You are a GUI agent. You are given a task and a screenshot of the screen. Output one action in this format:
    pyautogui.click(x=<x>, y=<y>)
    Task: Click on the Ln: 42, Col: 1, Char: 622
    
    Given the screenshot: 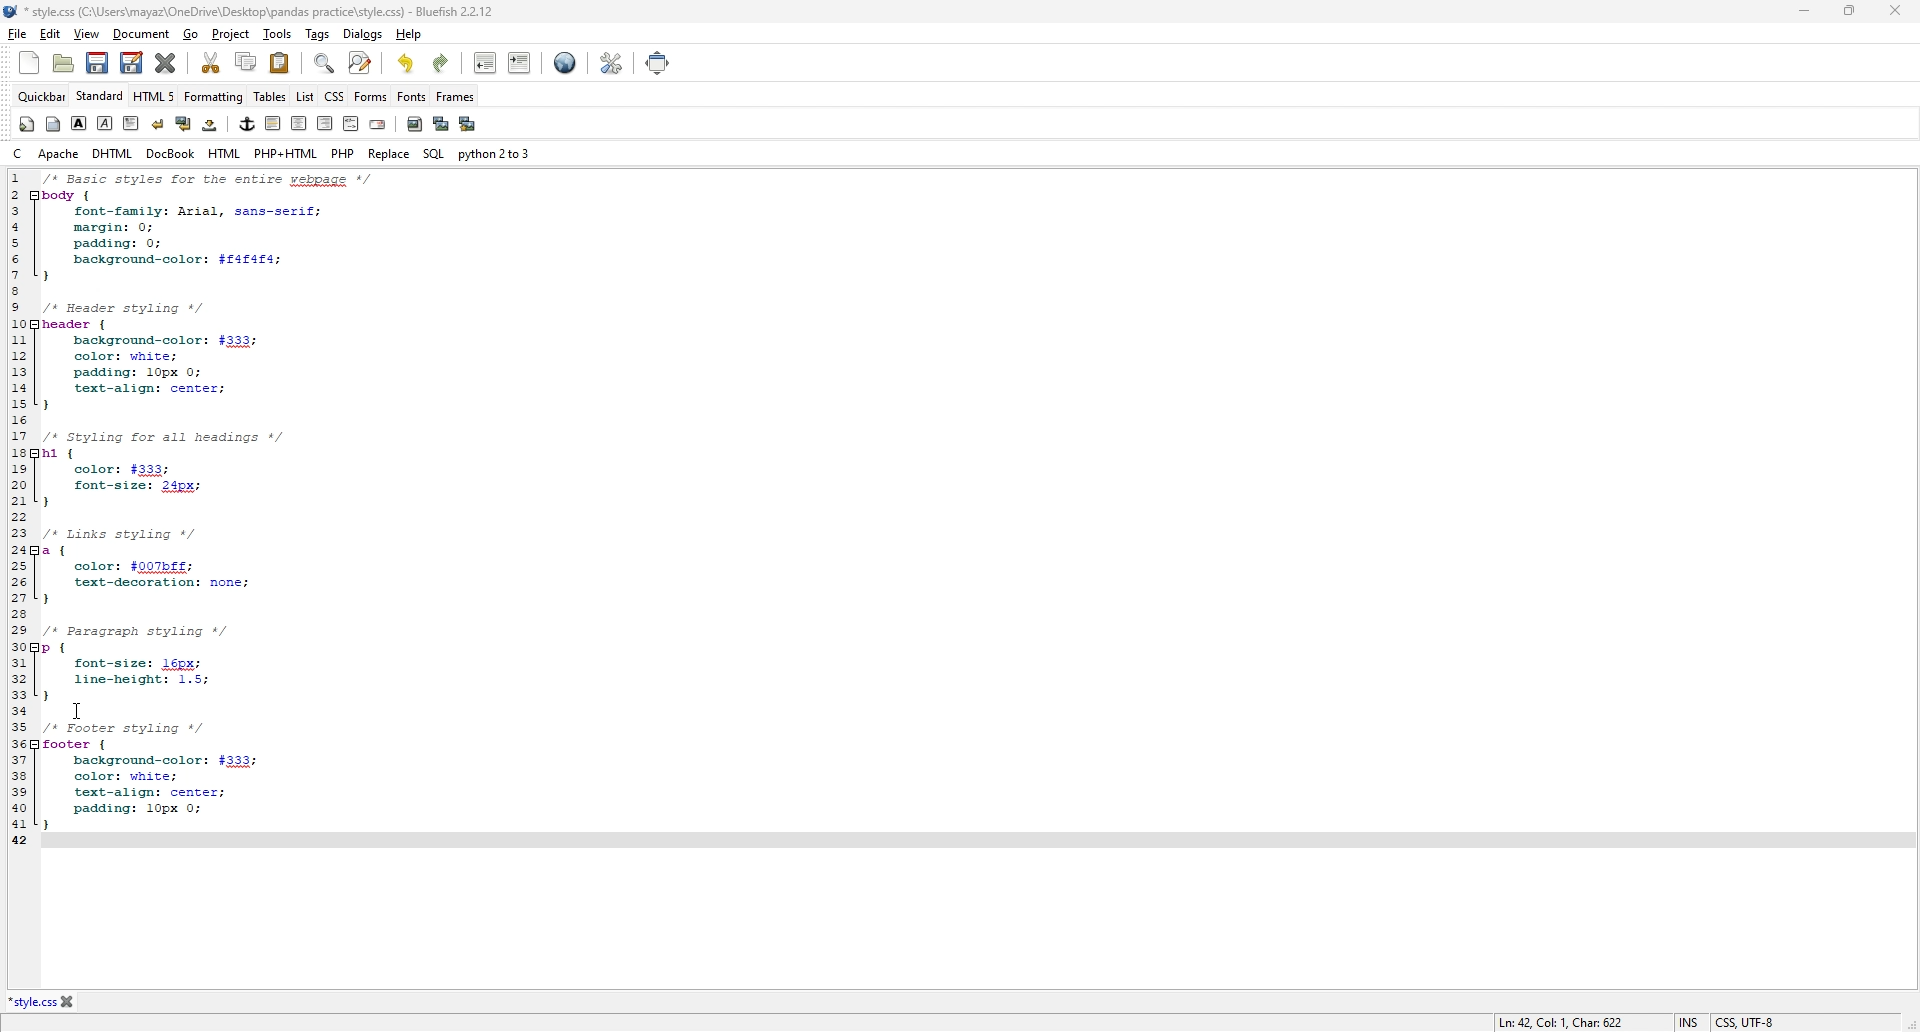 What is the action you would take?
    pyautogui.click(x=1562, y=1021)
    